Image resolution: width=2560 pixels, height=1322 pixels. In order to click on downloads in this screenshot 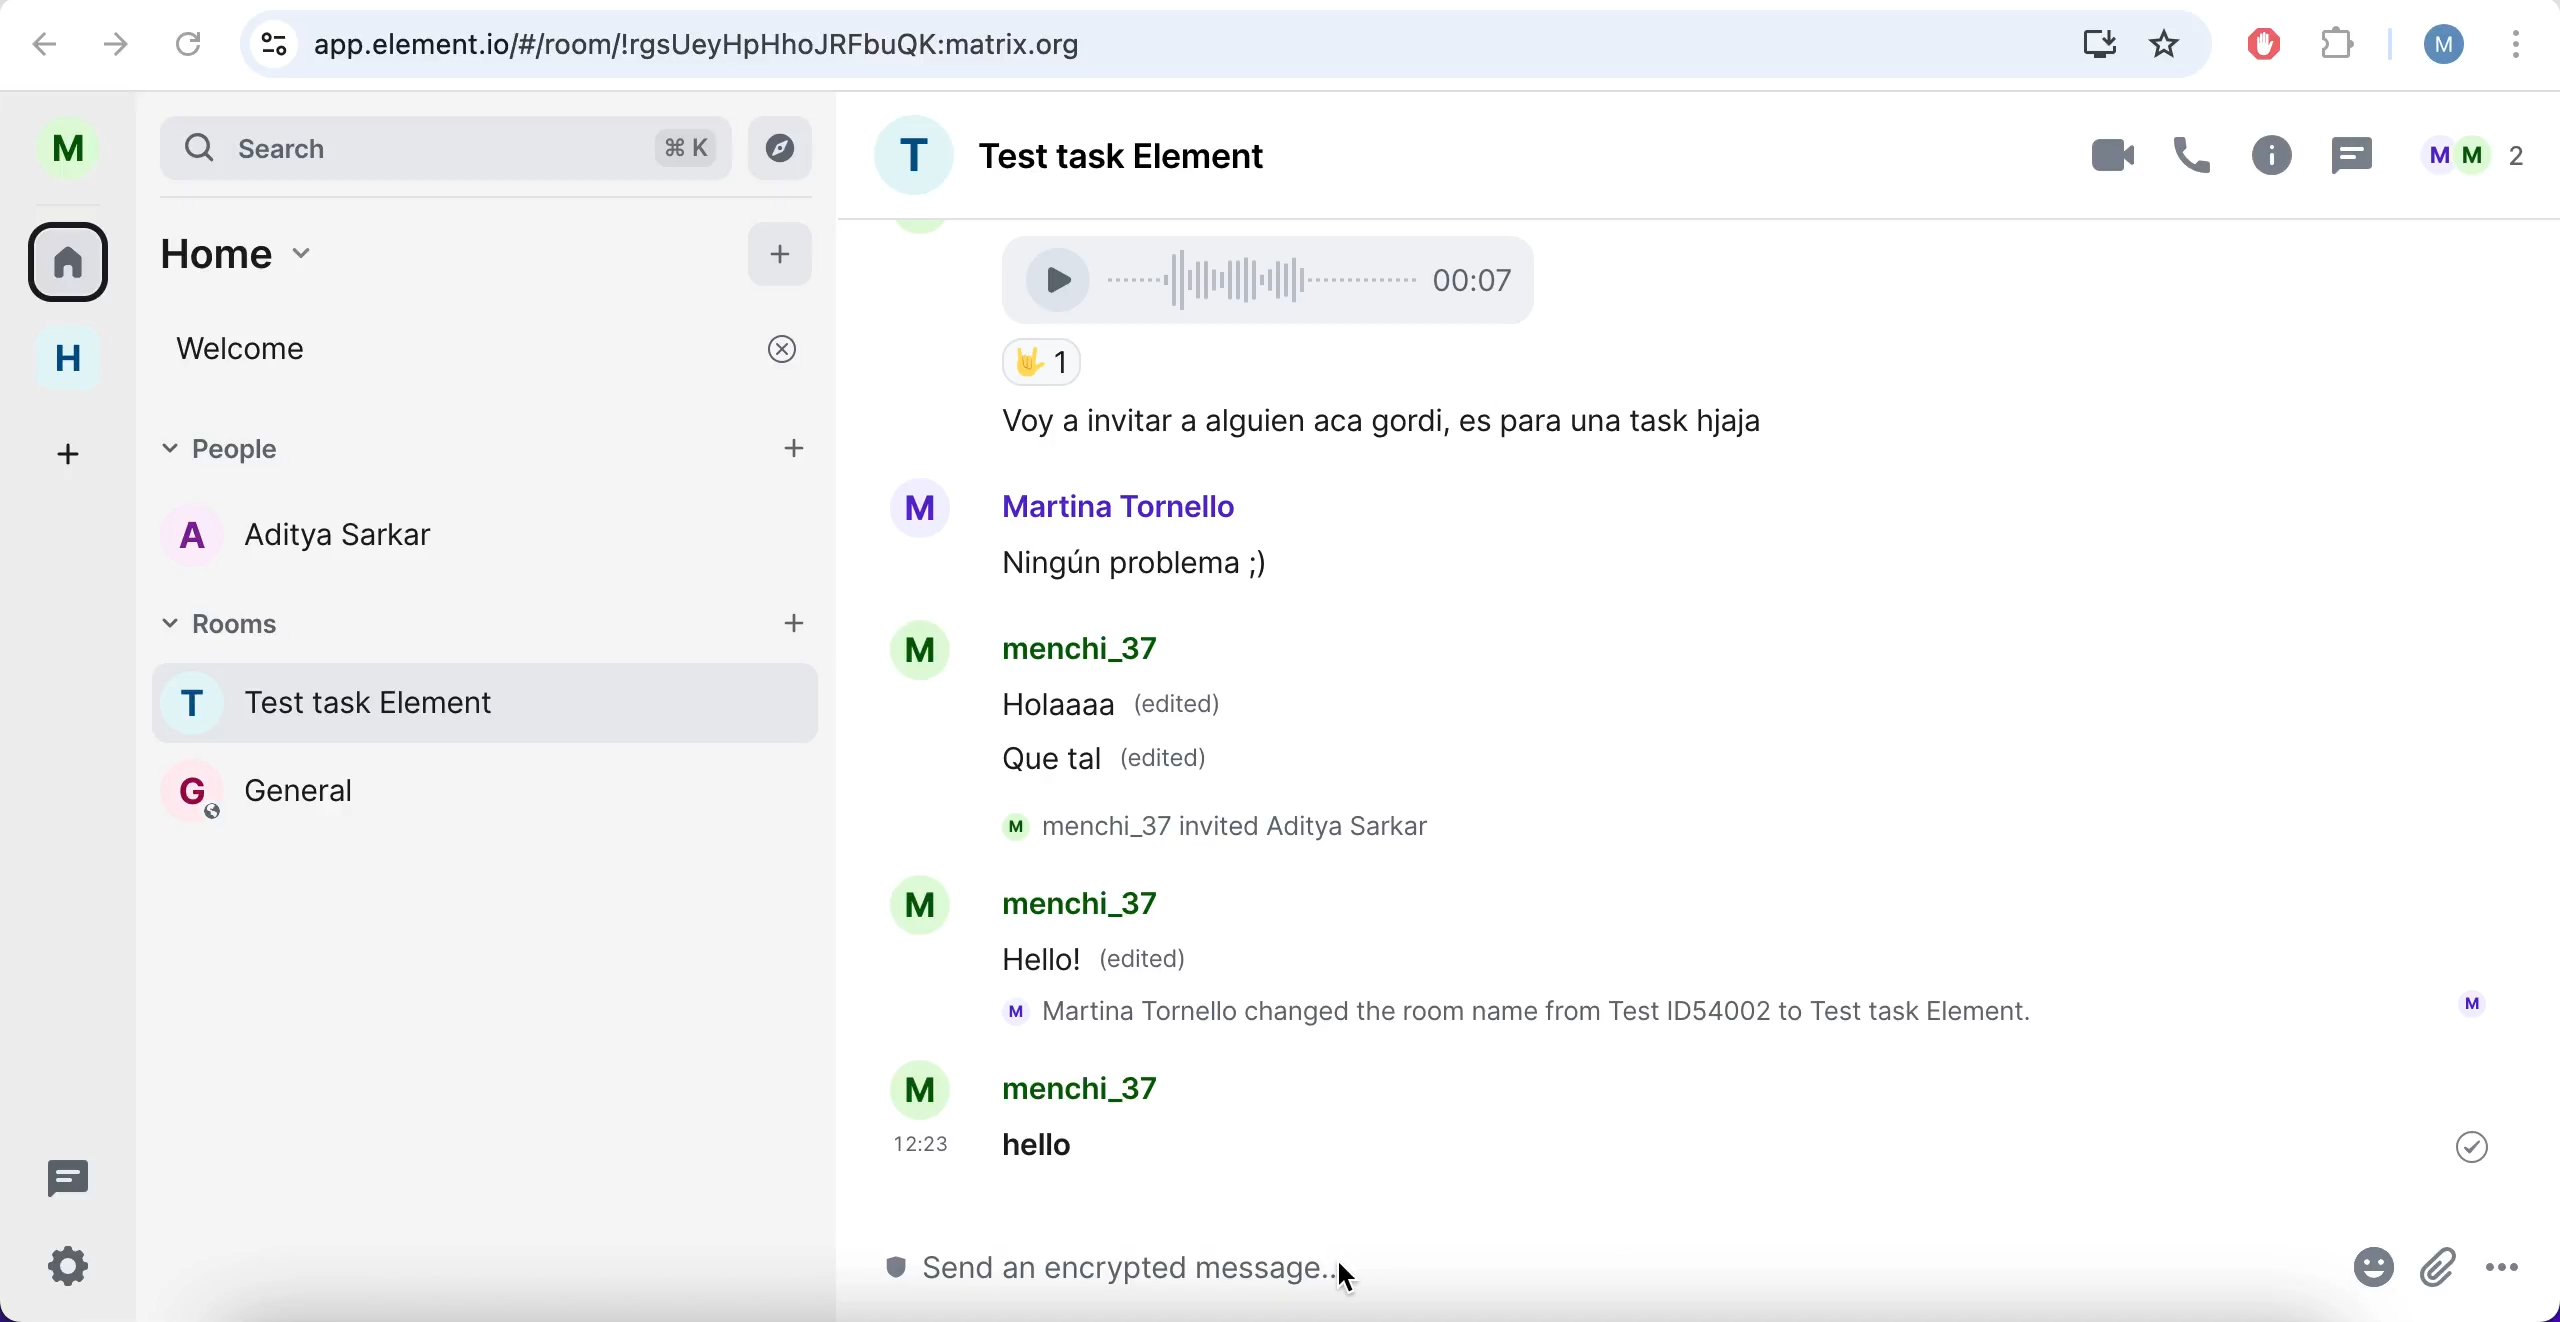, I will do `click(2097, 44)`.